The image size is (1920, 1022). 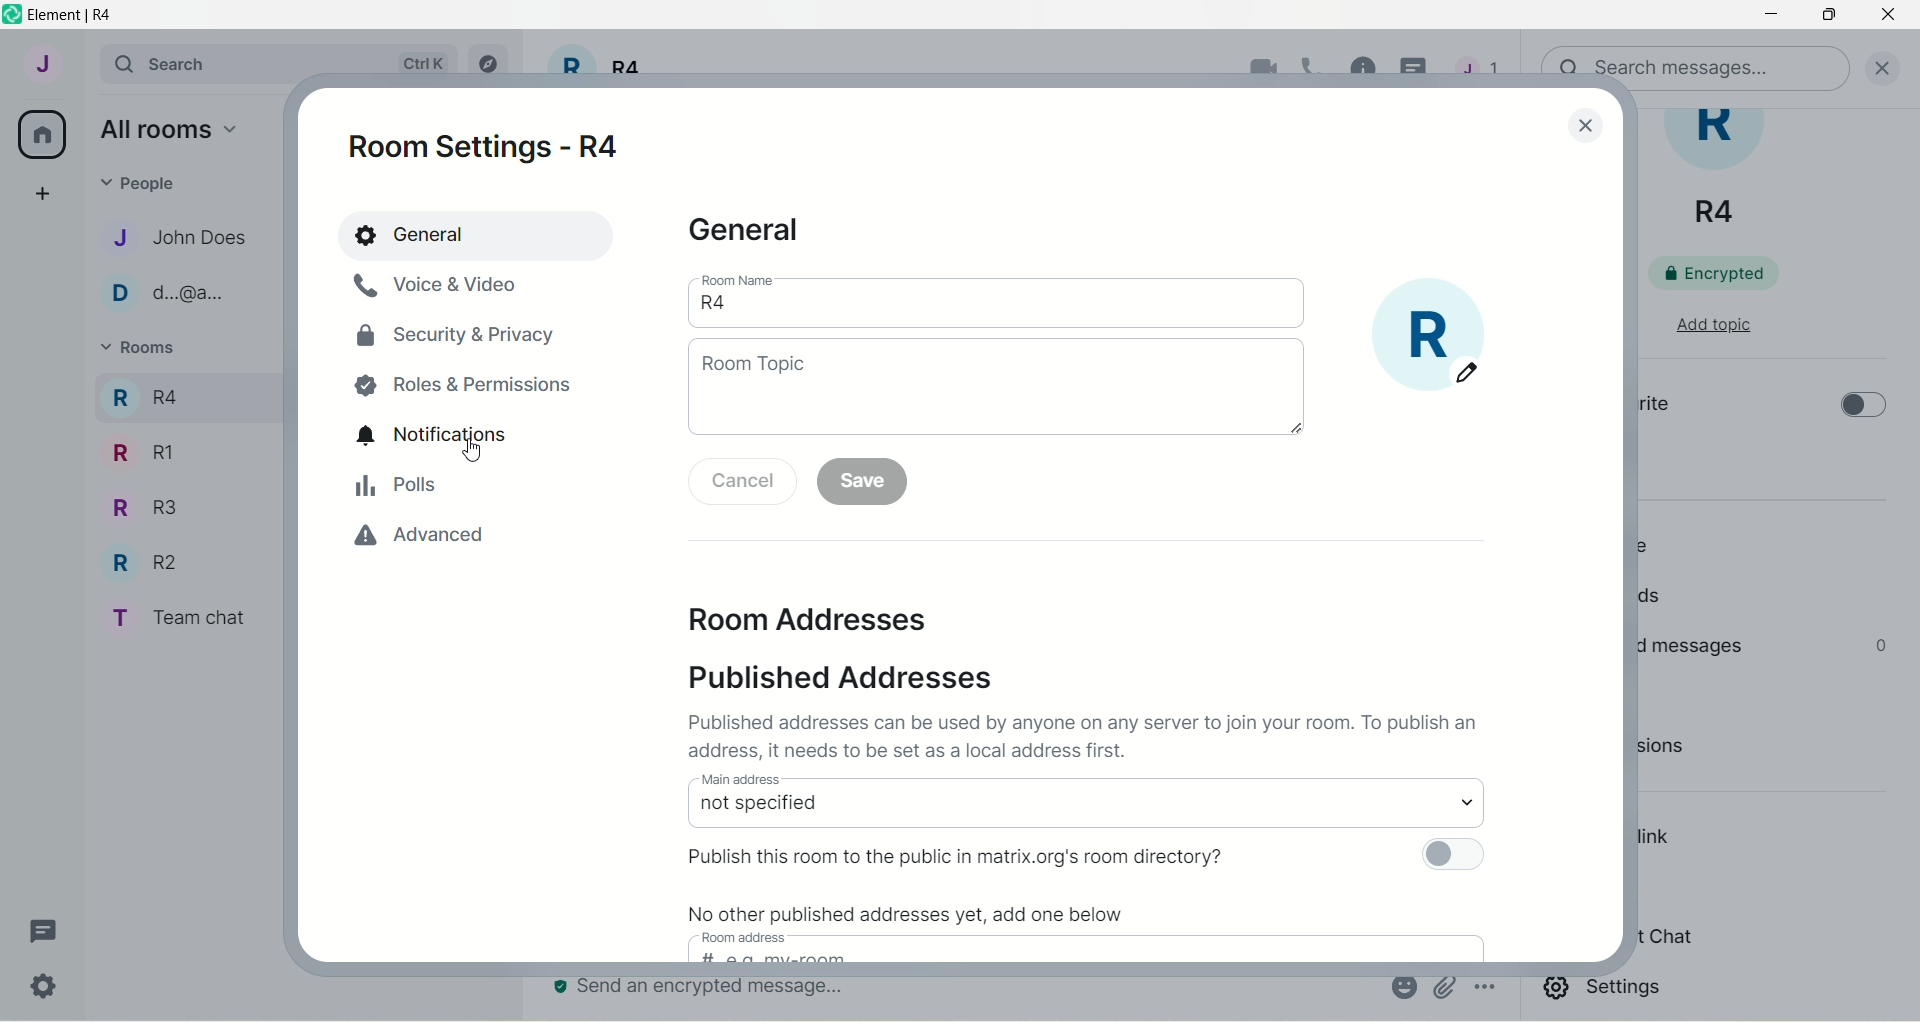 What do you see at coordinates (1833, 16) in the screenshot?
I see `maximize` at bounding box center [1833, 16].